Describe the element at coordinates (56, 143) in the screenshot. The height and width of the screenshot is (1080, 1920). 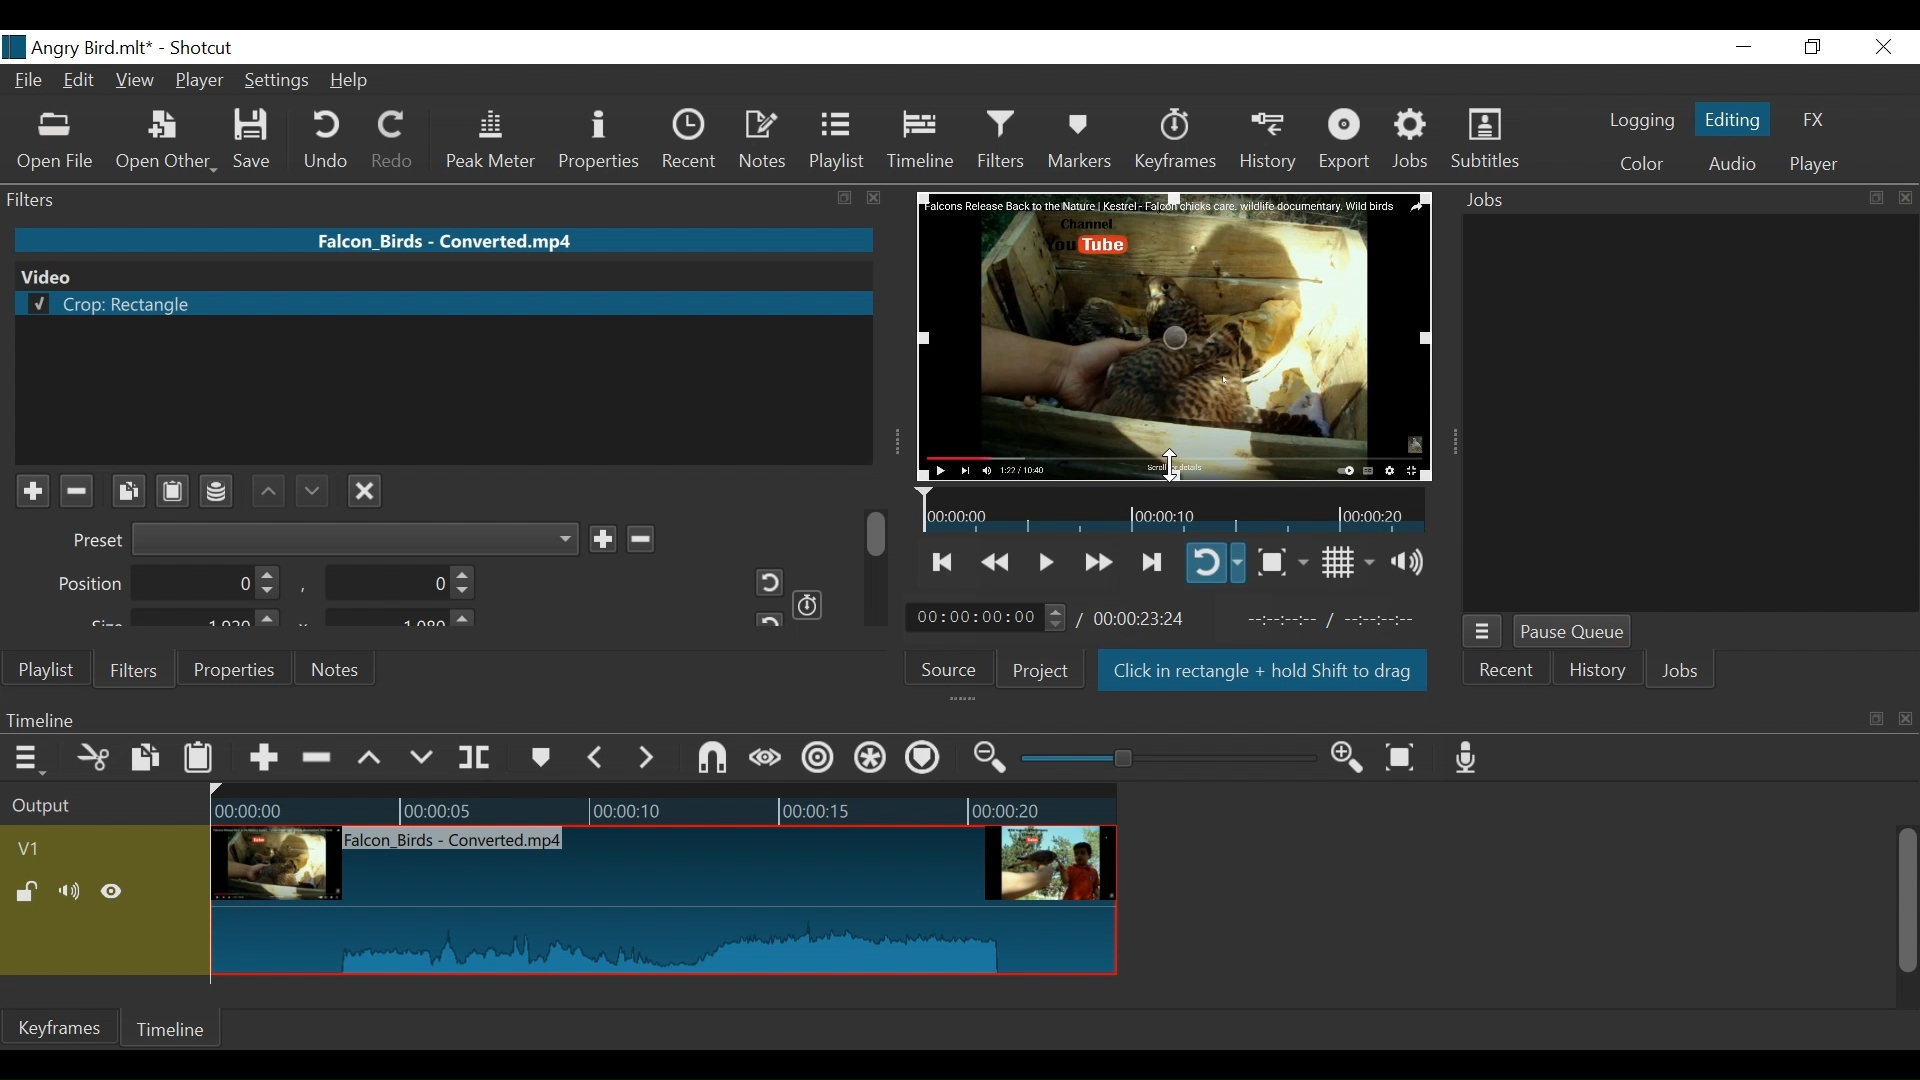
I see `Open File` at that location.